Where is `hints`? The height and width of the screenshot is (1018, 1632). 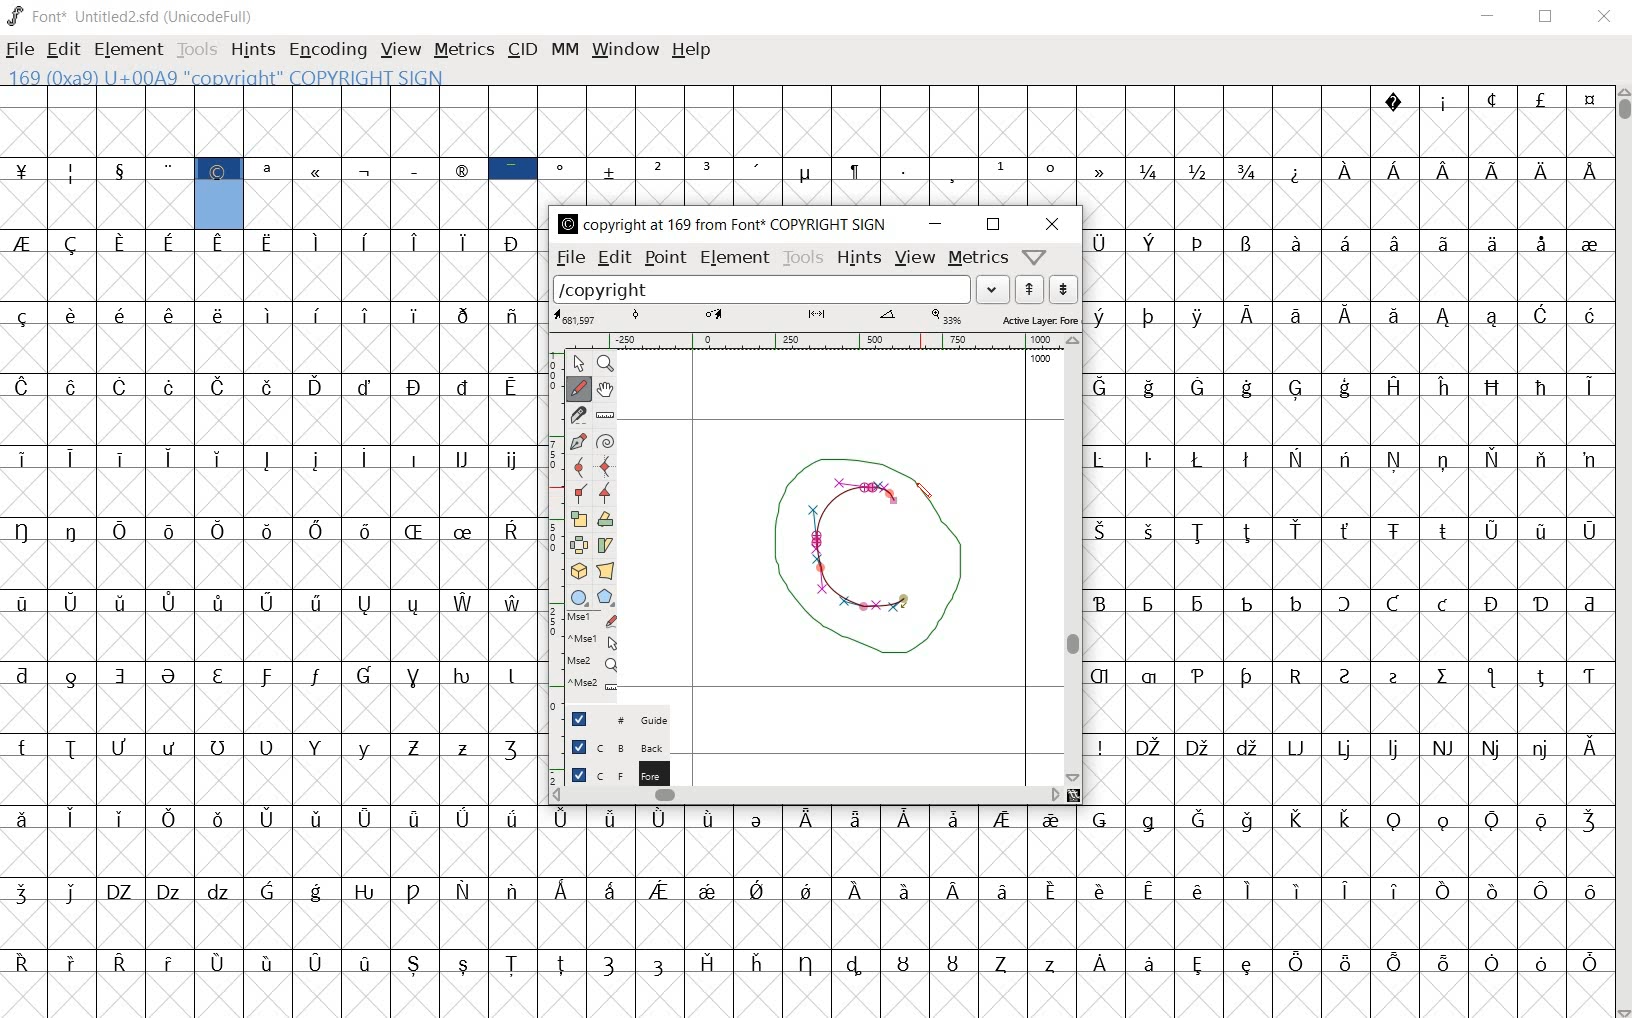 hints is located at coordinates (251, 51).